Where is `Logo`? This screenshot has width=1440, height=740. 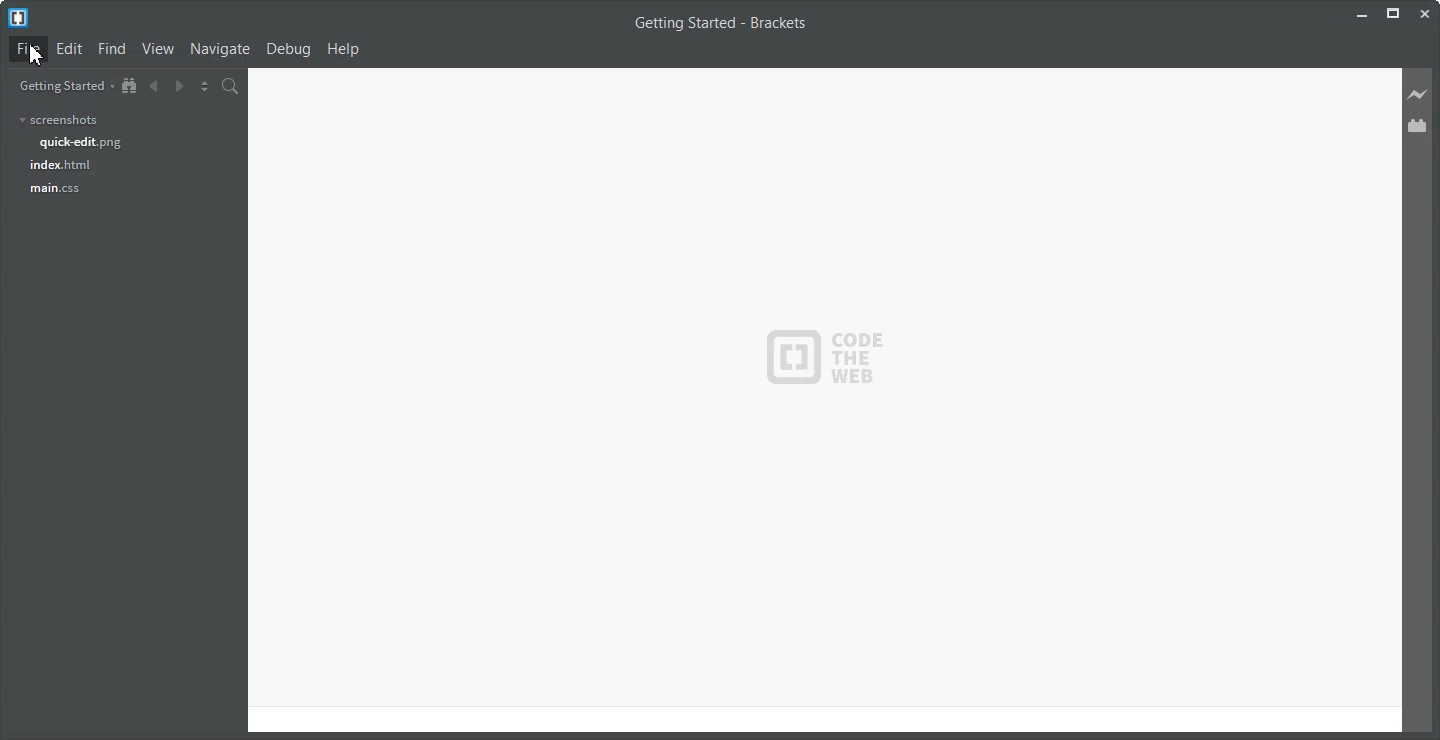
Logo is located at coordinates (18, 17).